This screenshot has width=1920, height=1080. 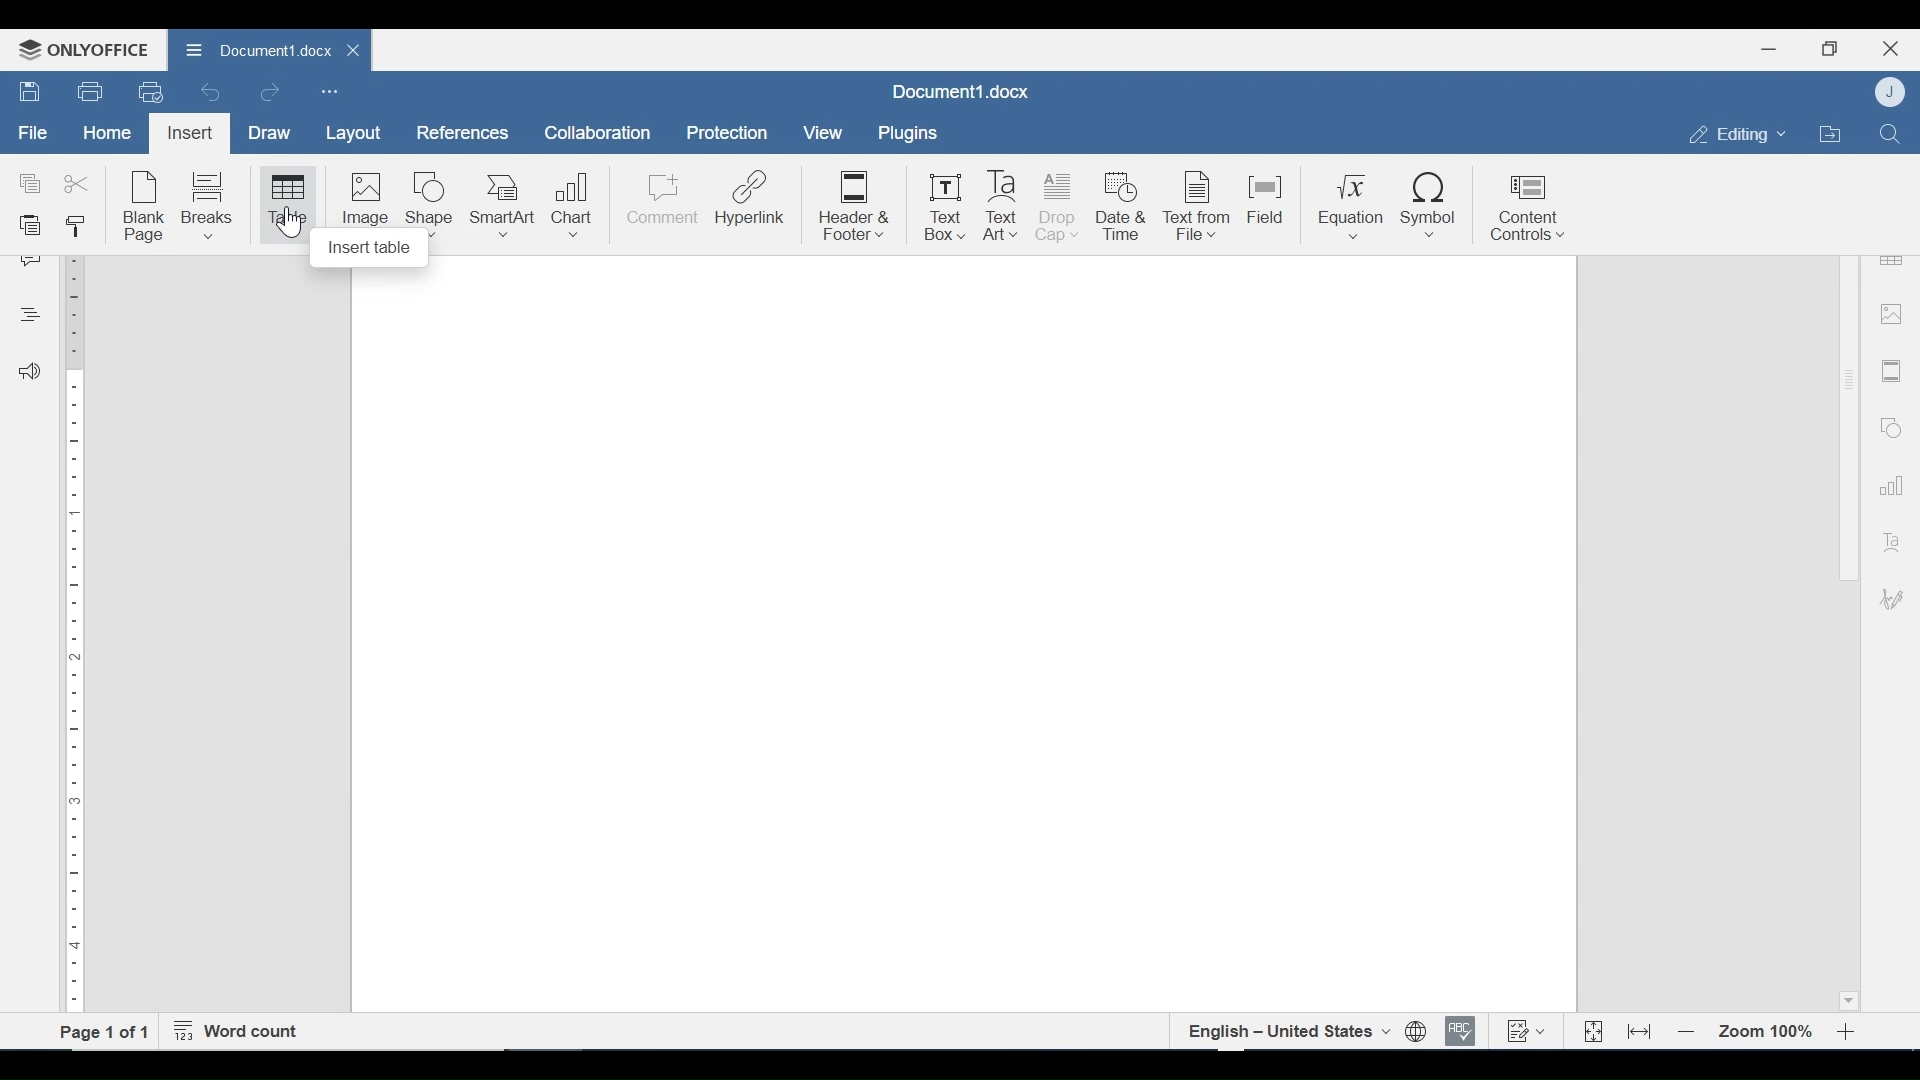 What do you see at coordinates (269, 133) in the screenshot?
I see `Draw` at bounding box center [269, 133].